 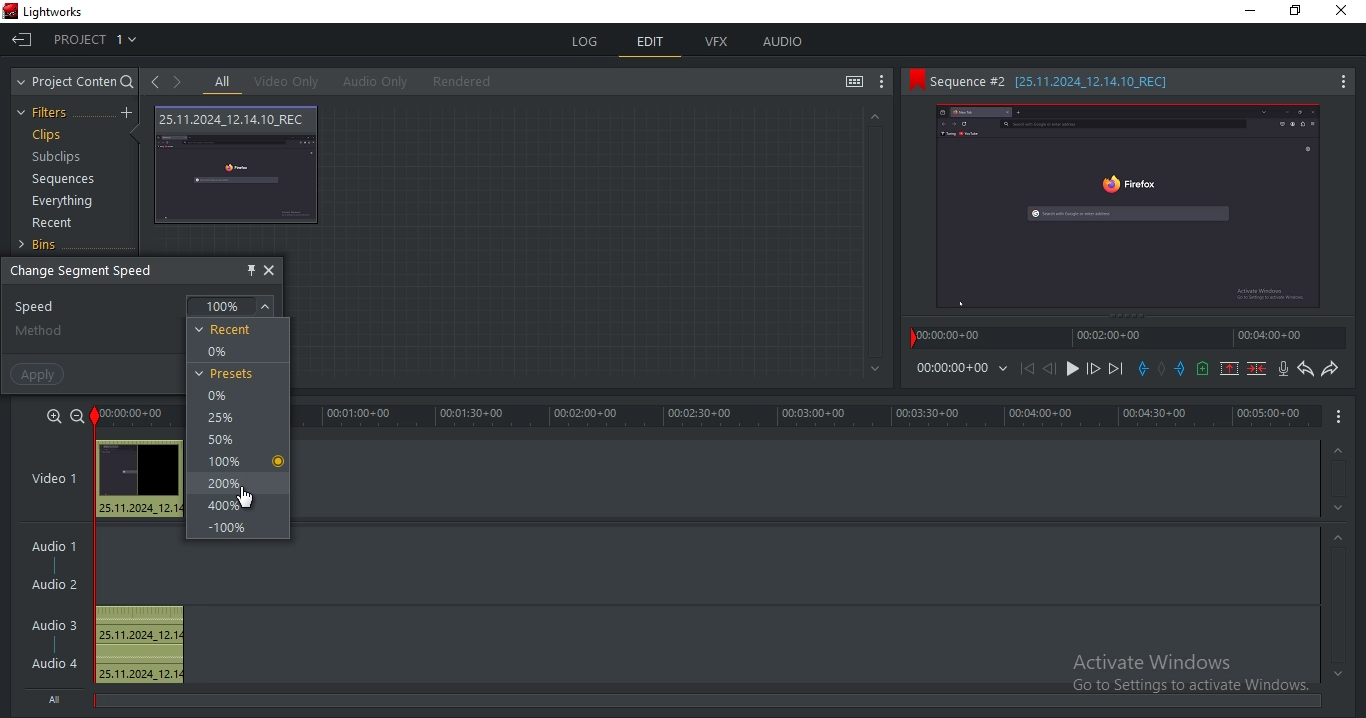 What do you see at coordinates (75, 82) in the screenshot?
I see `project content` at bounding box center [75, 82].